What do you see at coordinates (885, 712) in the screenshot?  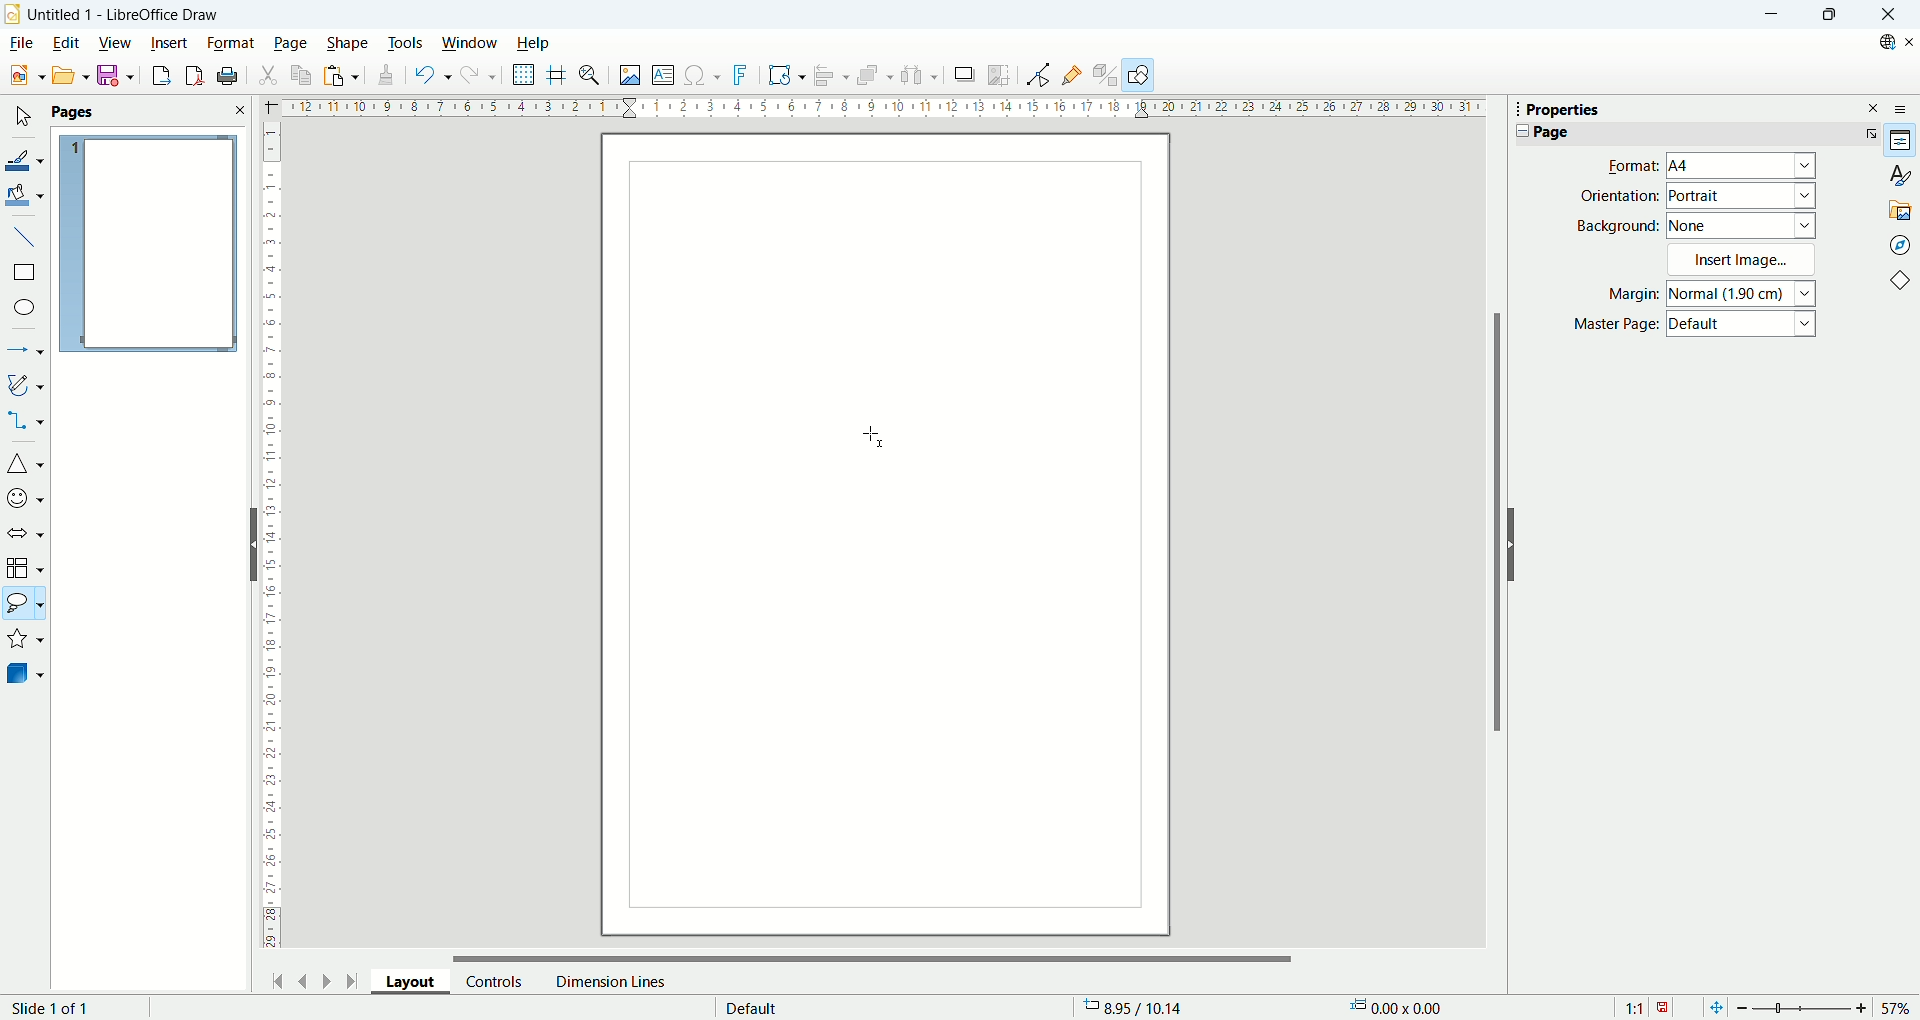 I see `Main Page` at bounding box center [885, 712].